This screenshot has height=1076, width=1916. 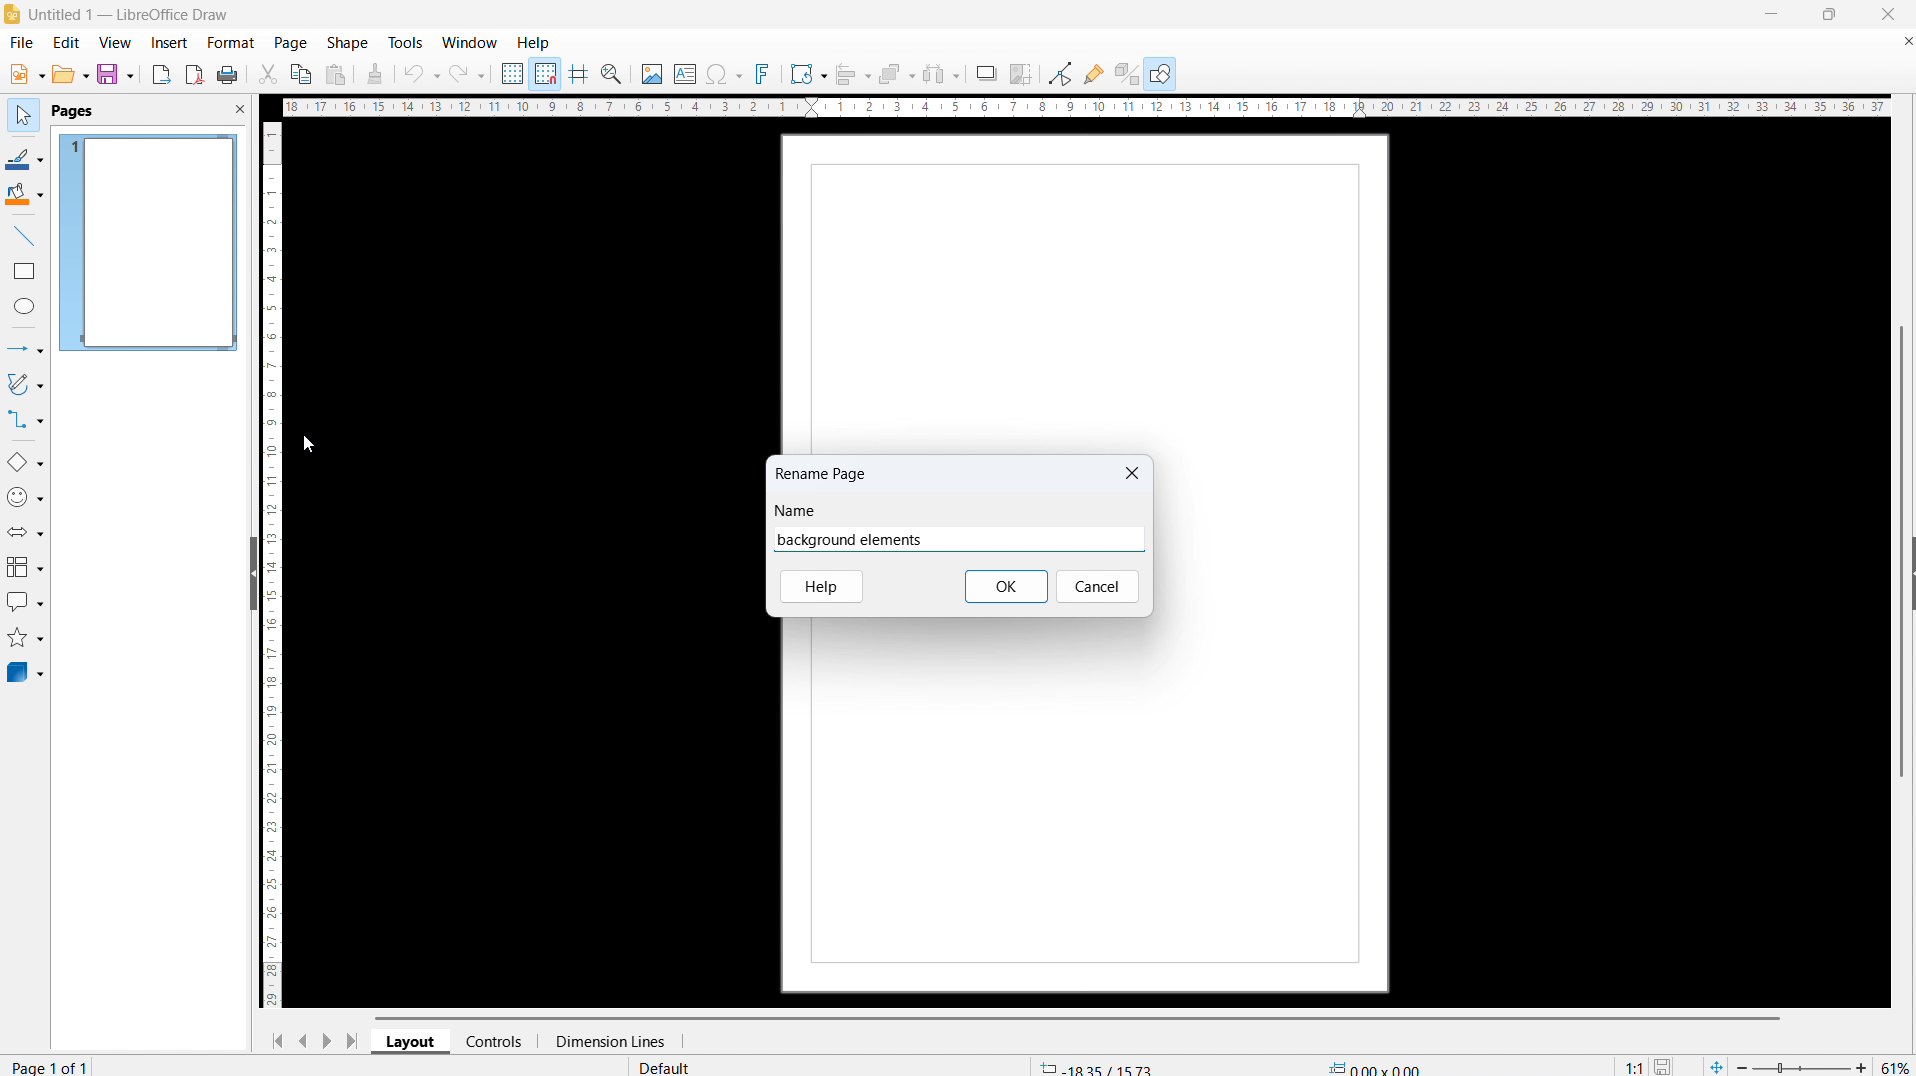 I want to click on show draw functions, so click(x=1162, y=74).